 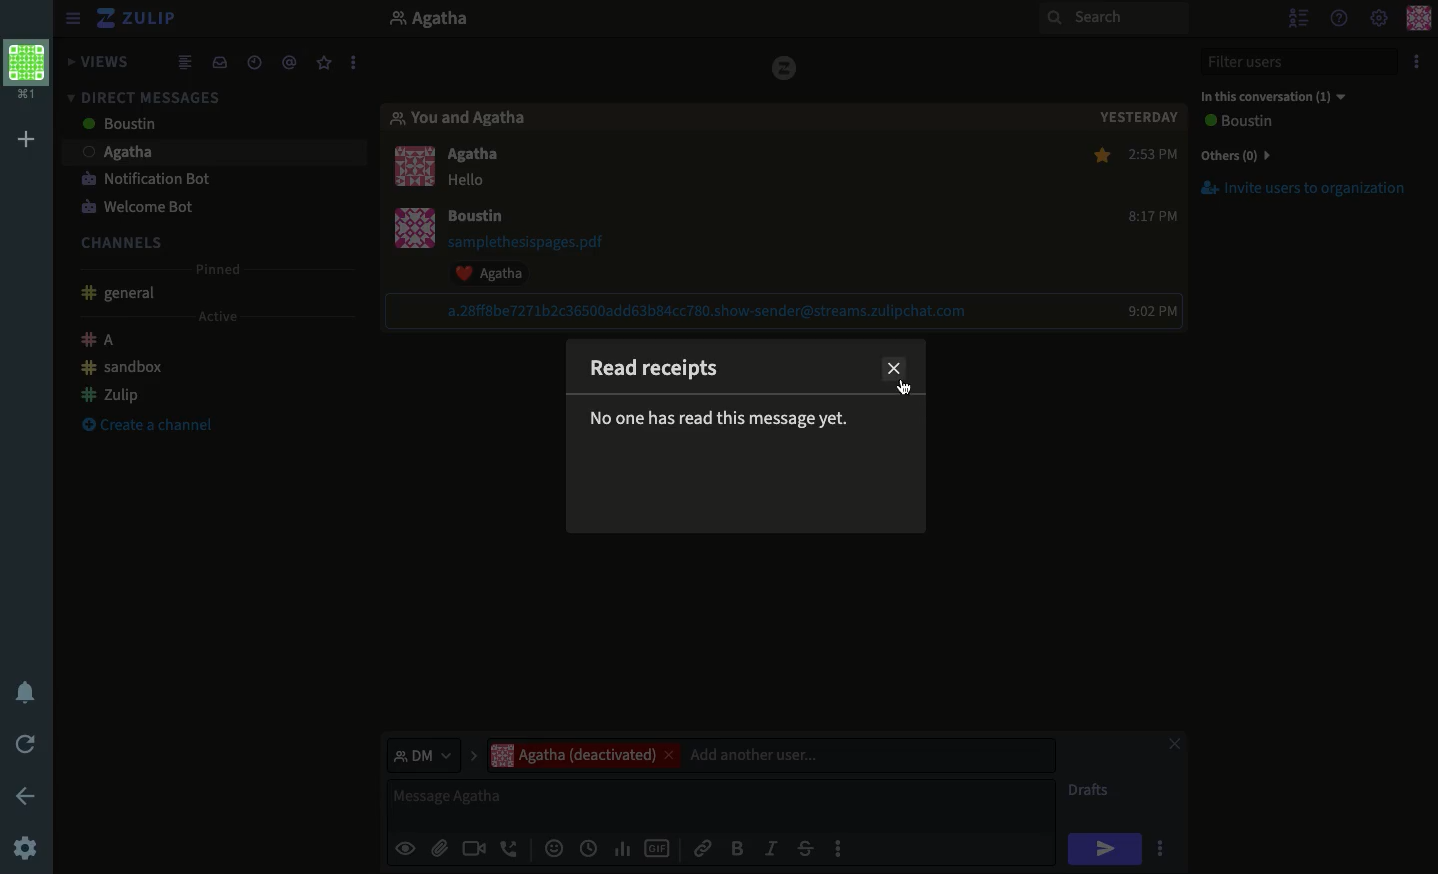 What do you see at coordinates (137, 207) in the screenshot?
I see `Welcome bot` at bounding box center [137, 207].